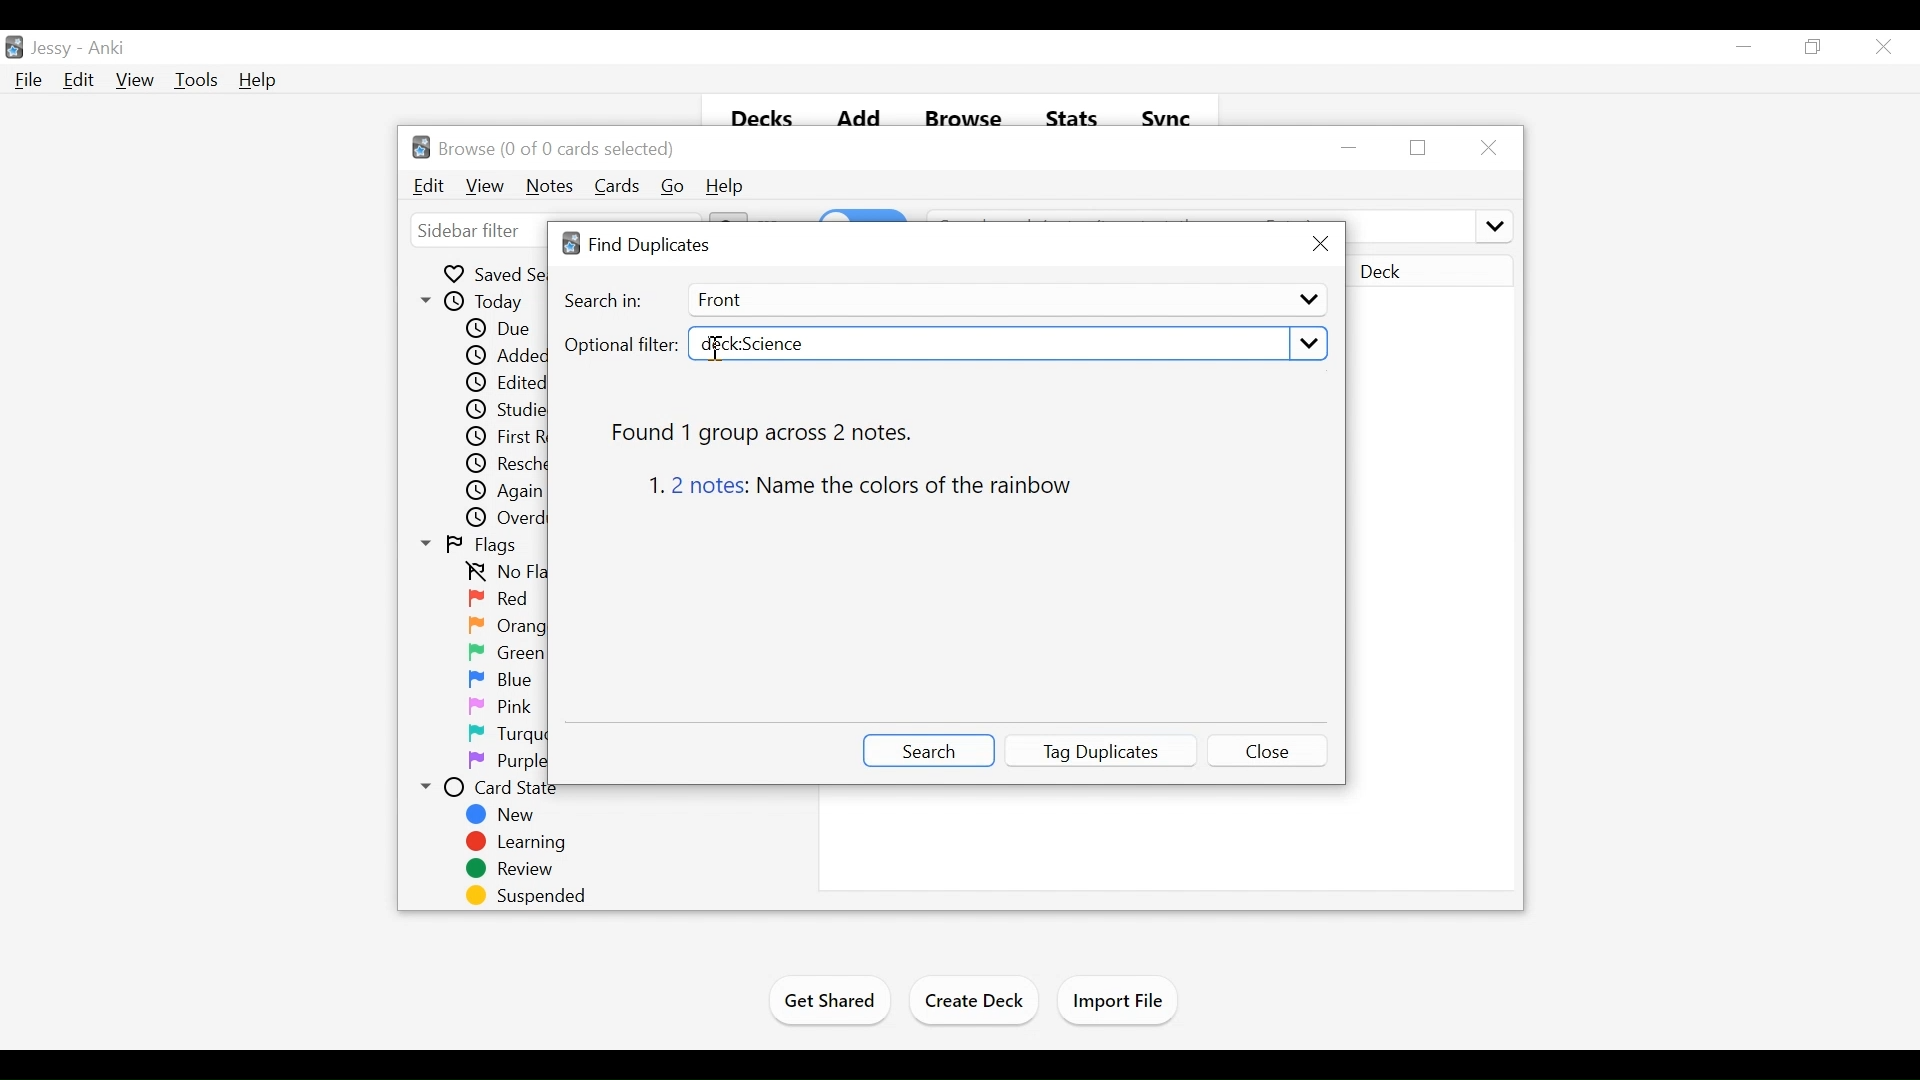  Describe the element at coordinates (1117, 1001) in the screenshot. I see `Import Files` at that location.